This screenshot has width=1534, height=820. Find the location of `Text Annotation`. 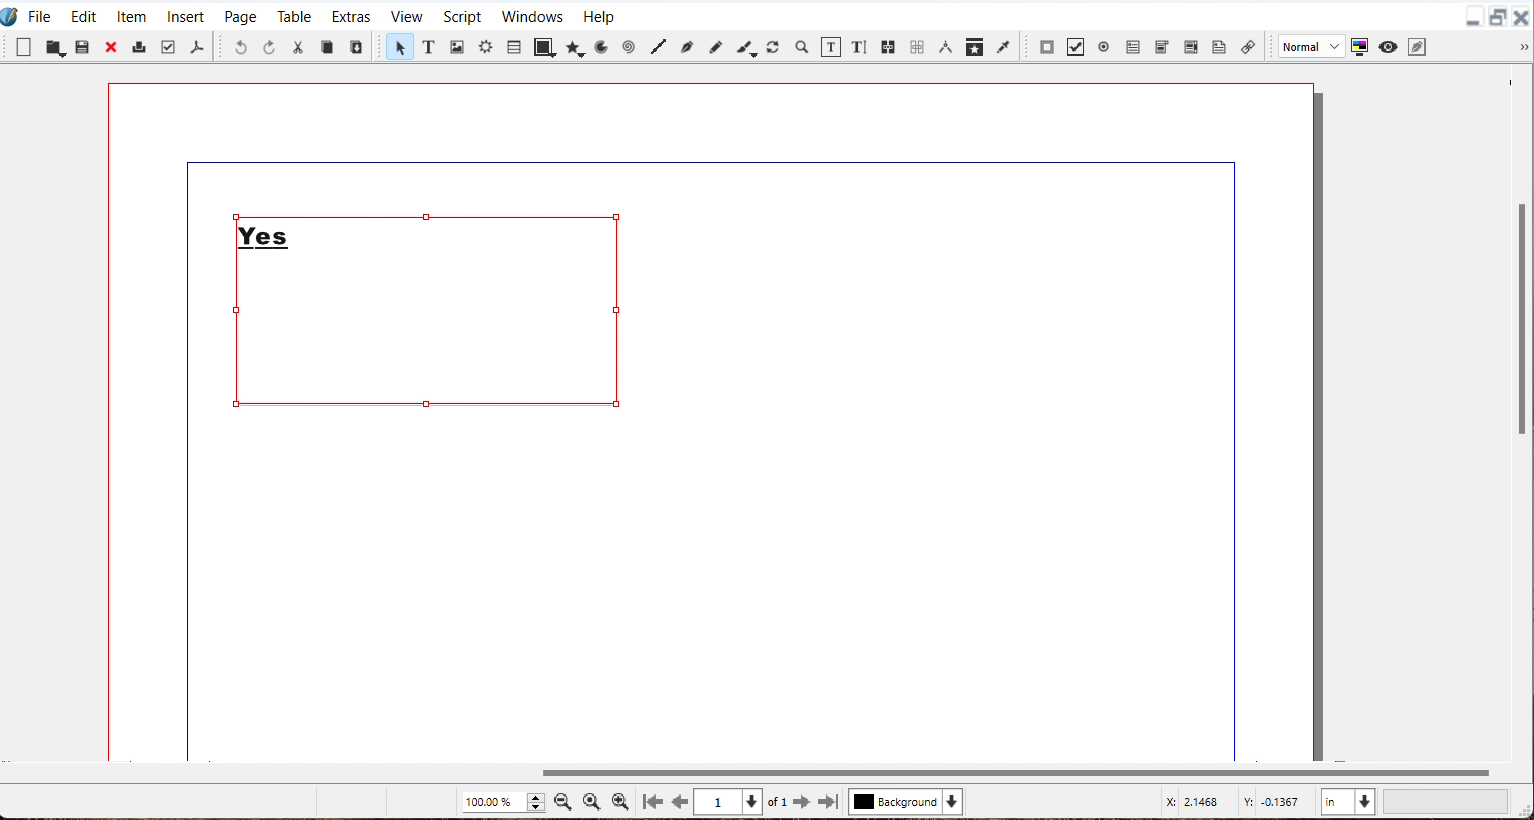

Text Annotation is located at coordinates (1220, 46).